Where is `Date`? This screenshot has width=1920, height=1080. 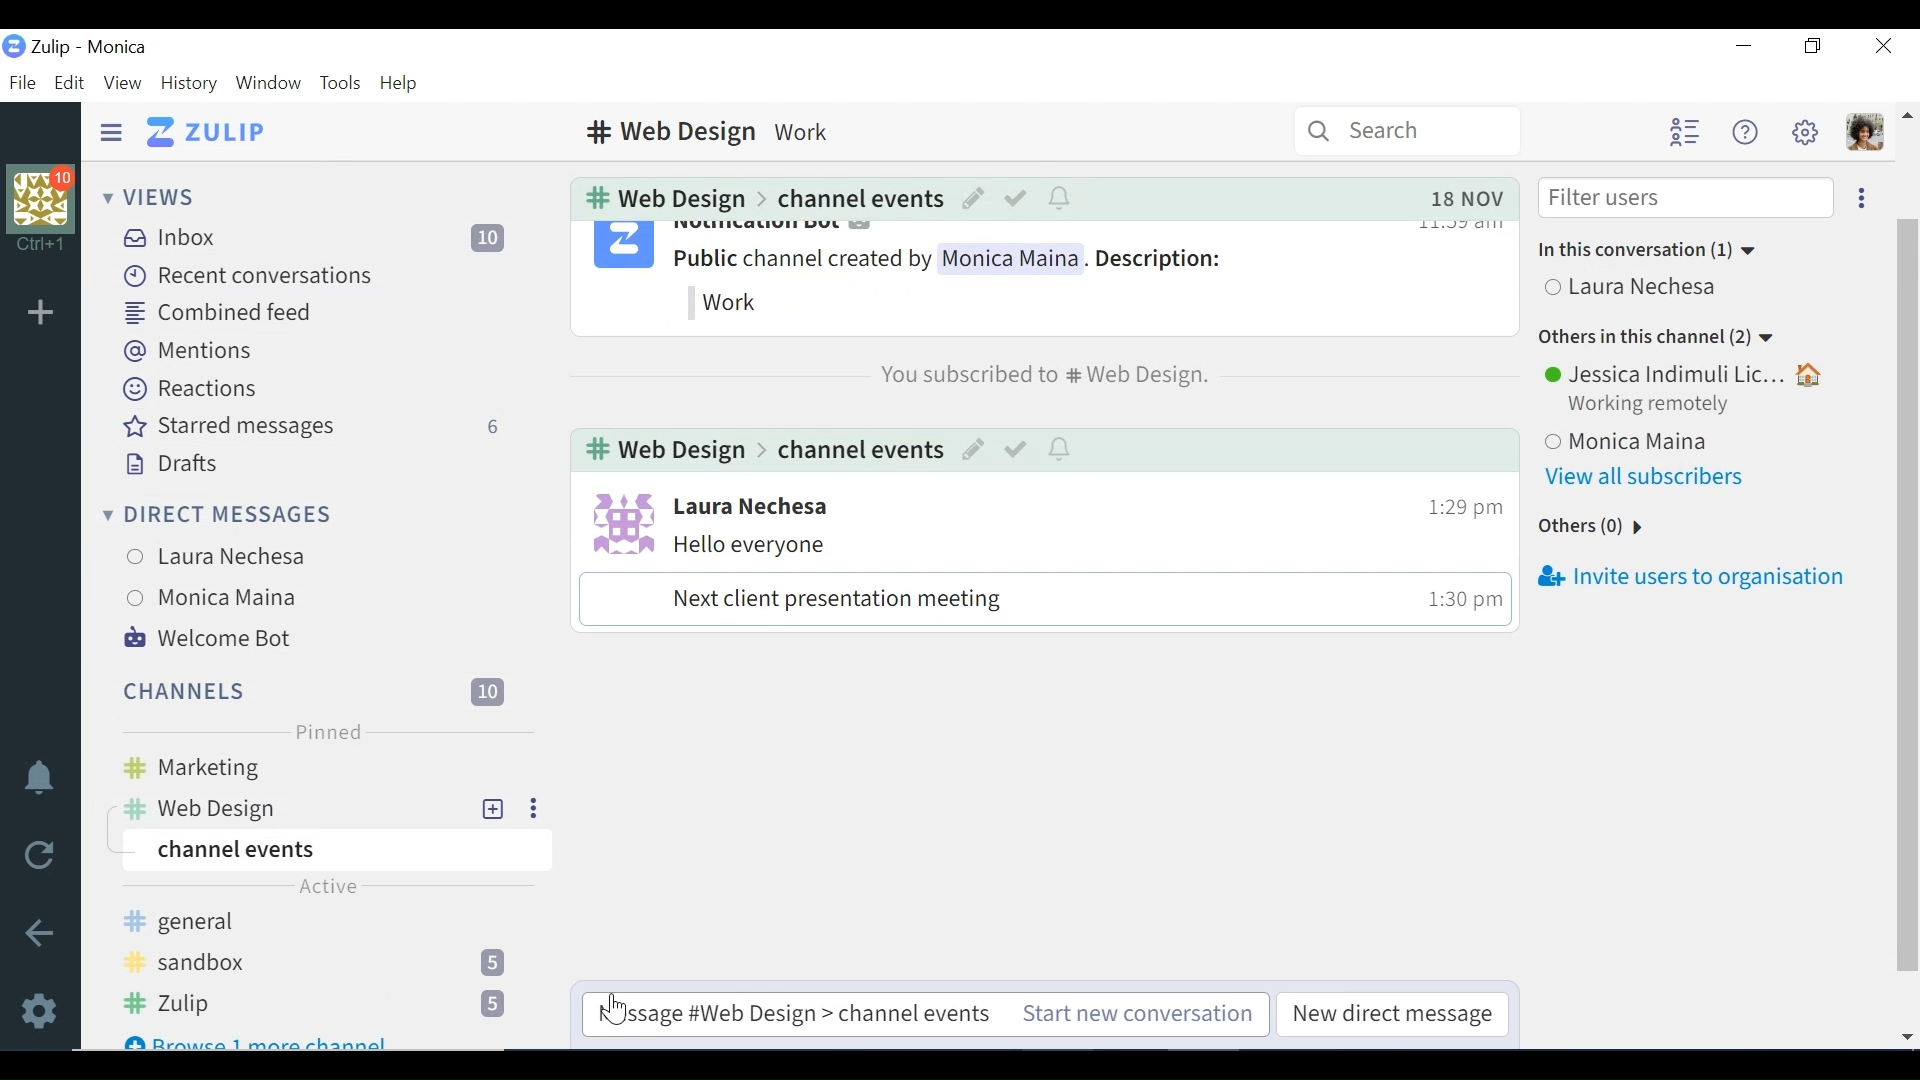 Date is located at coordinates (1467, 198).